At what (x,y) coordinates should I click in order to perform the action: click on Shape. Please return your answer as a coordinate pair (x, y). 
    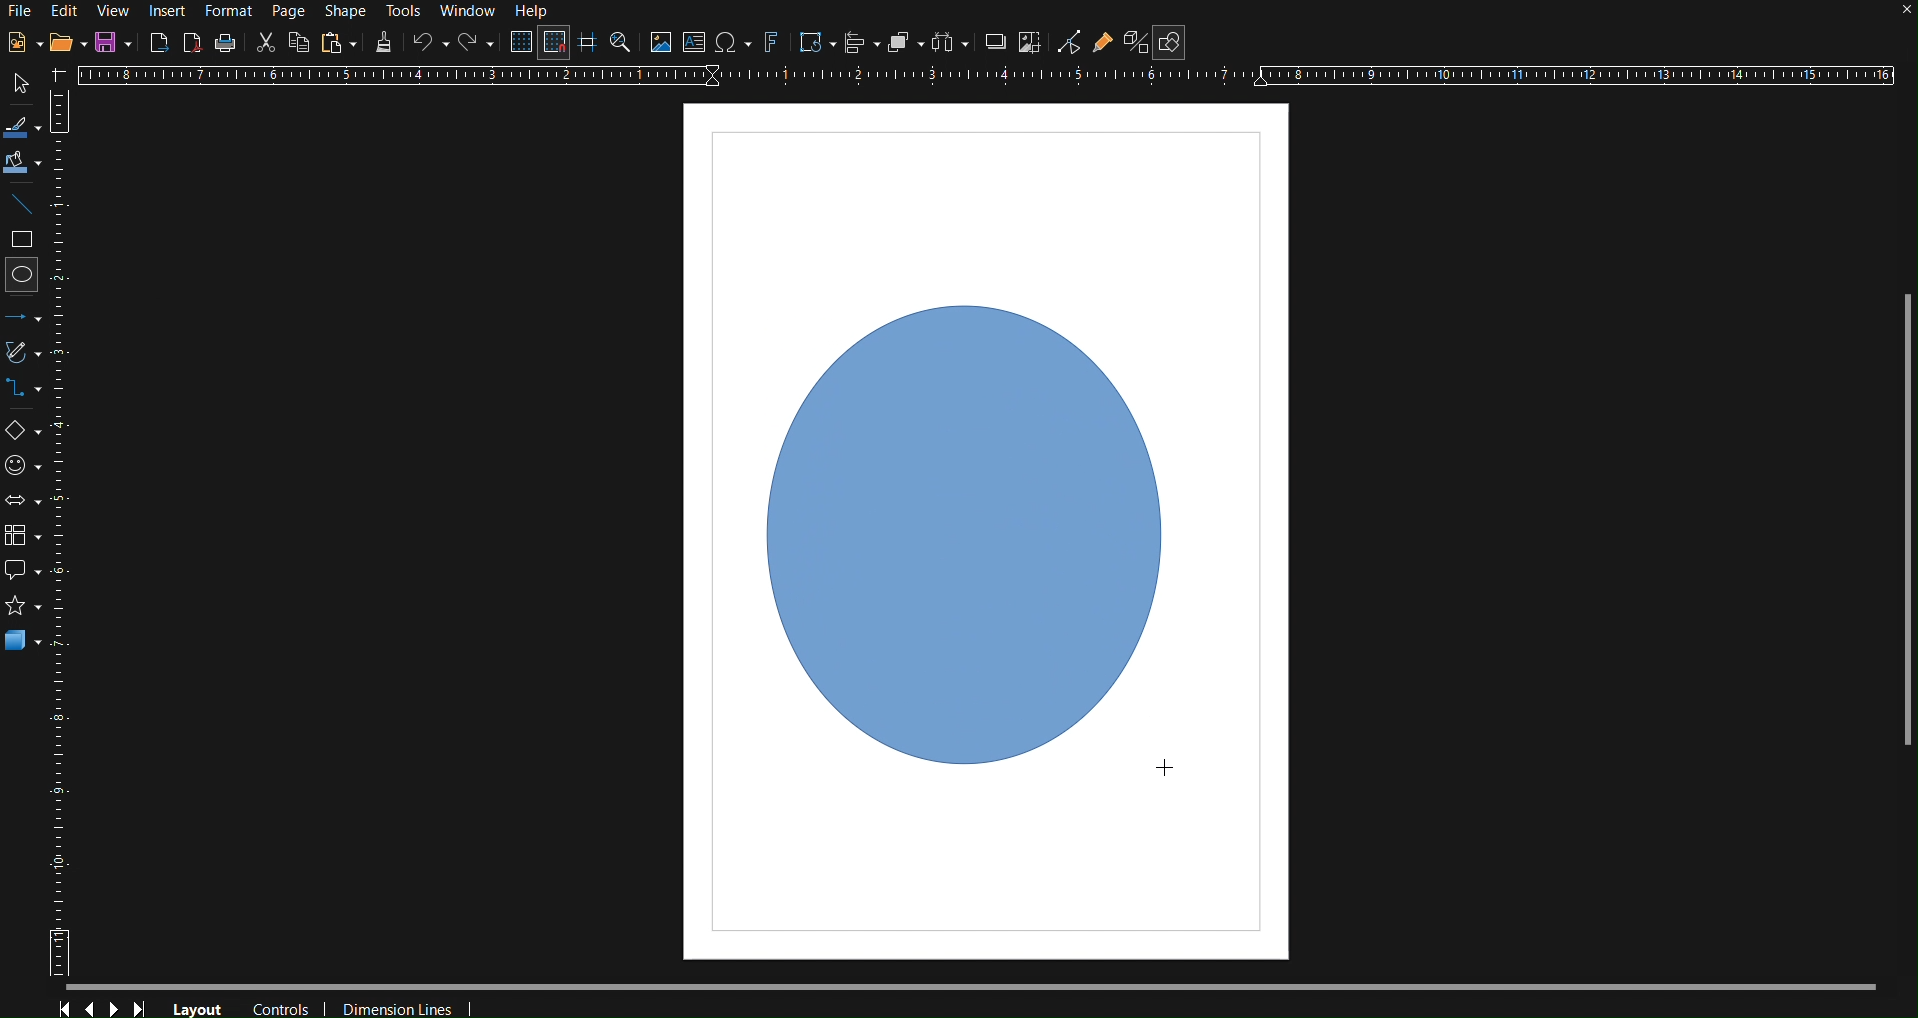
    Looking at the image, I should click on (343, 12).